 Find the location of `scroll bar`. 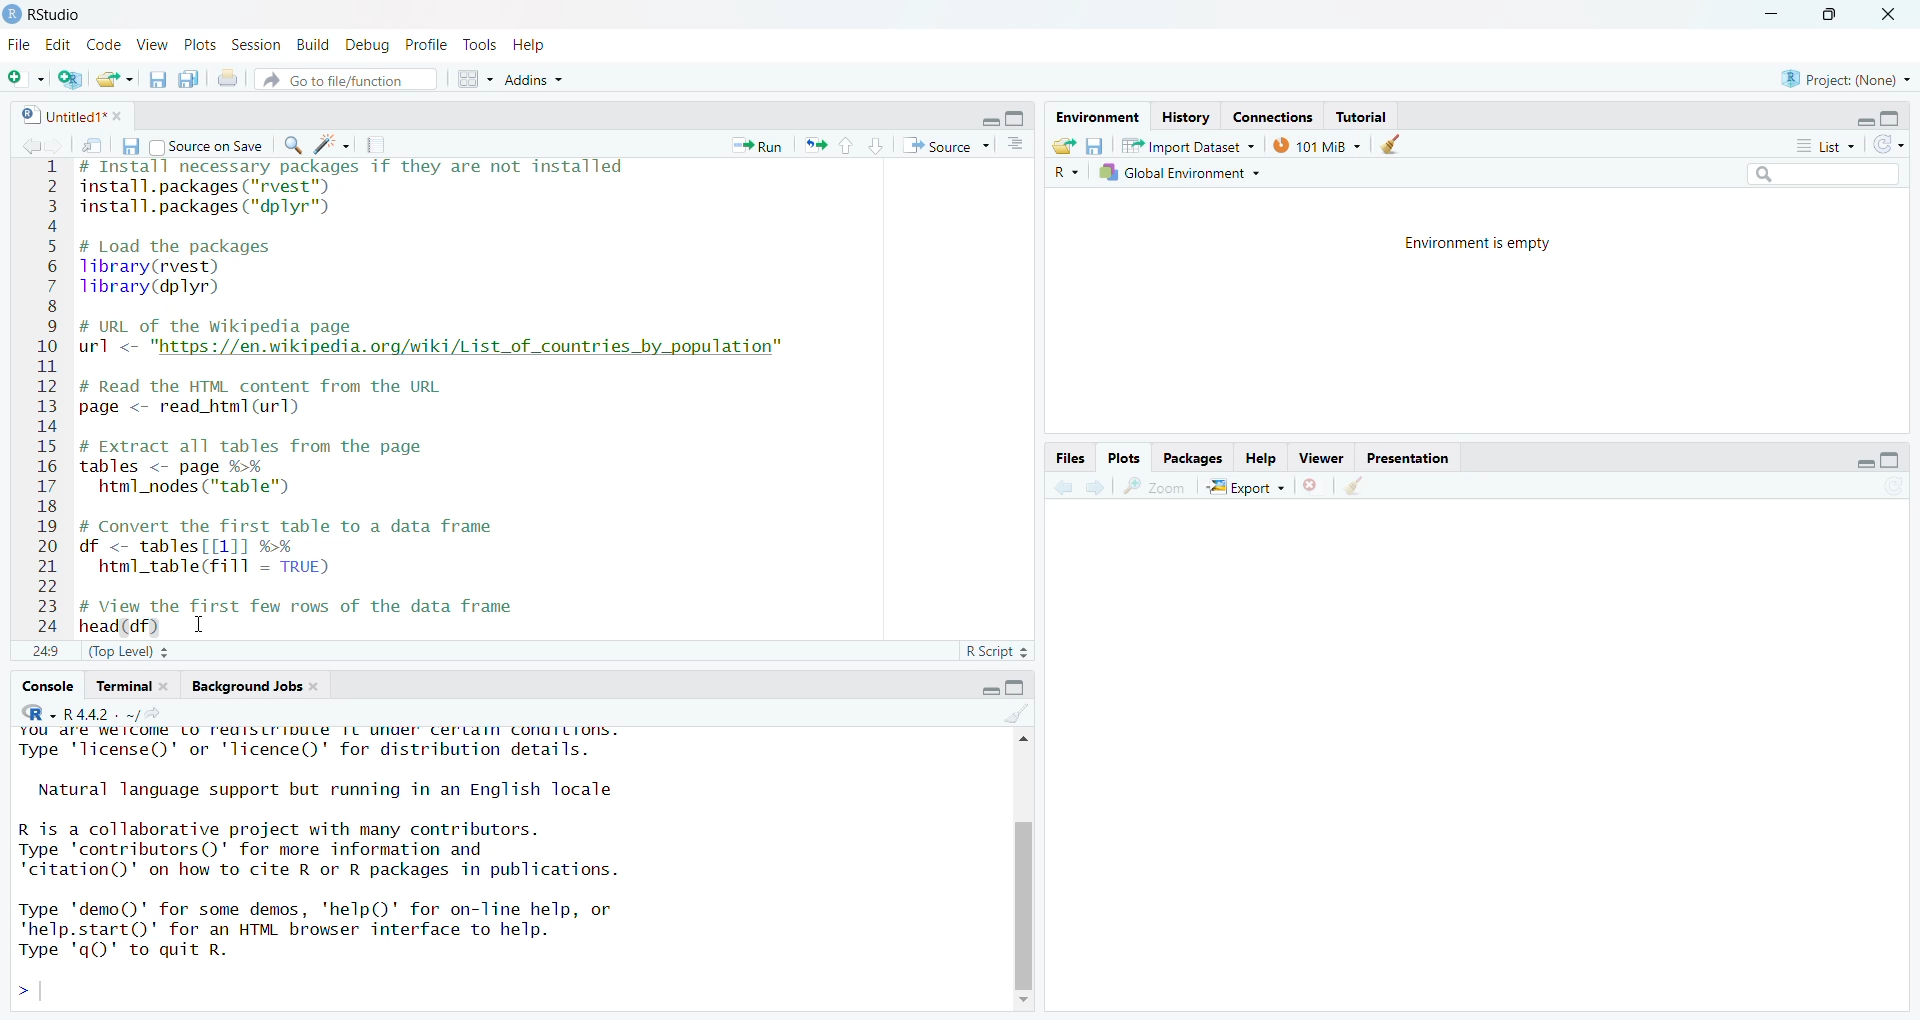

scroll bar is located at coordinates (1023, 903).